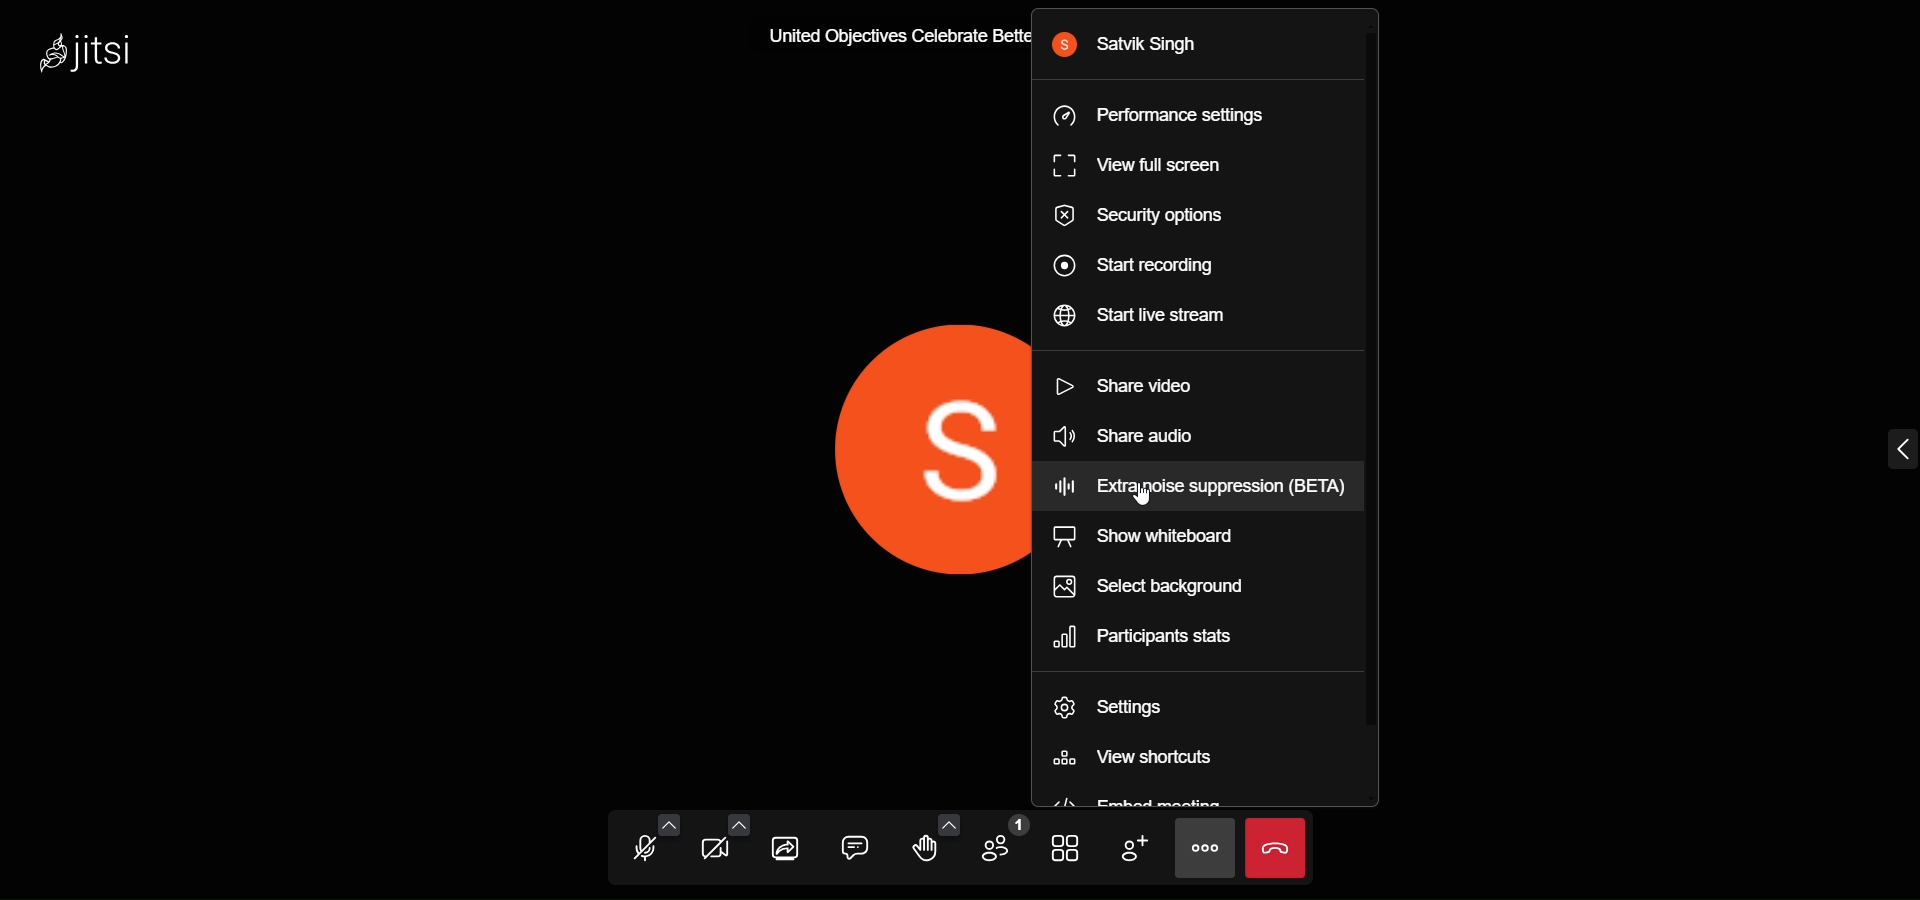 Image resolution: width=1920 pixels, height=900 pixels. I want to click on number of pparticipants, so click(1001, 845).